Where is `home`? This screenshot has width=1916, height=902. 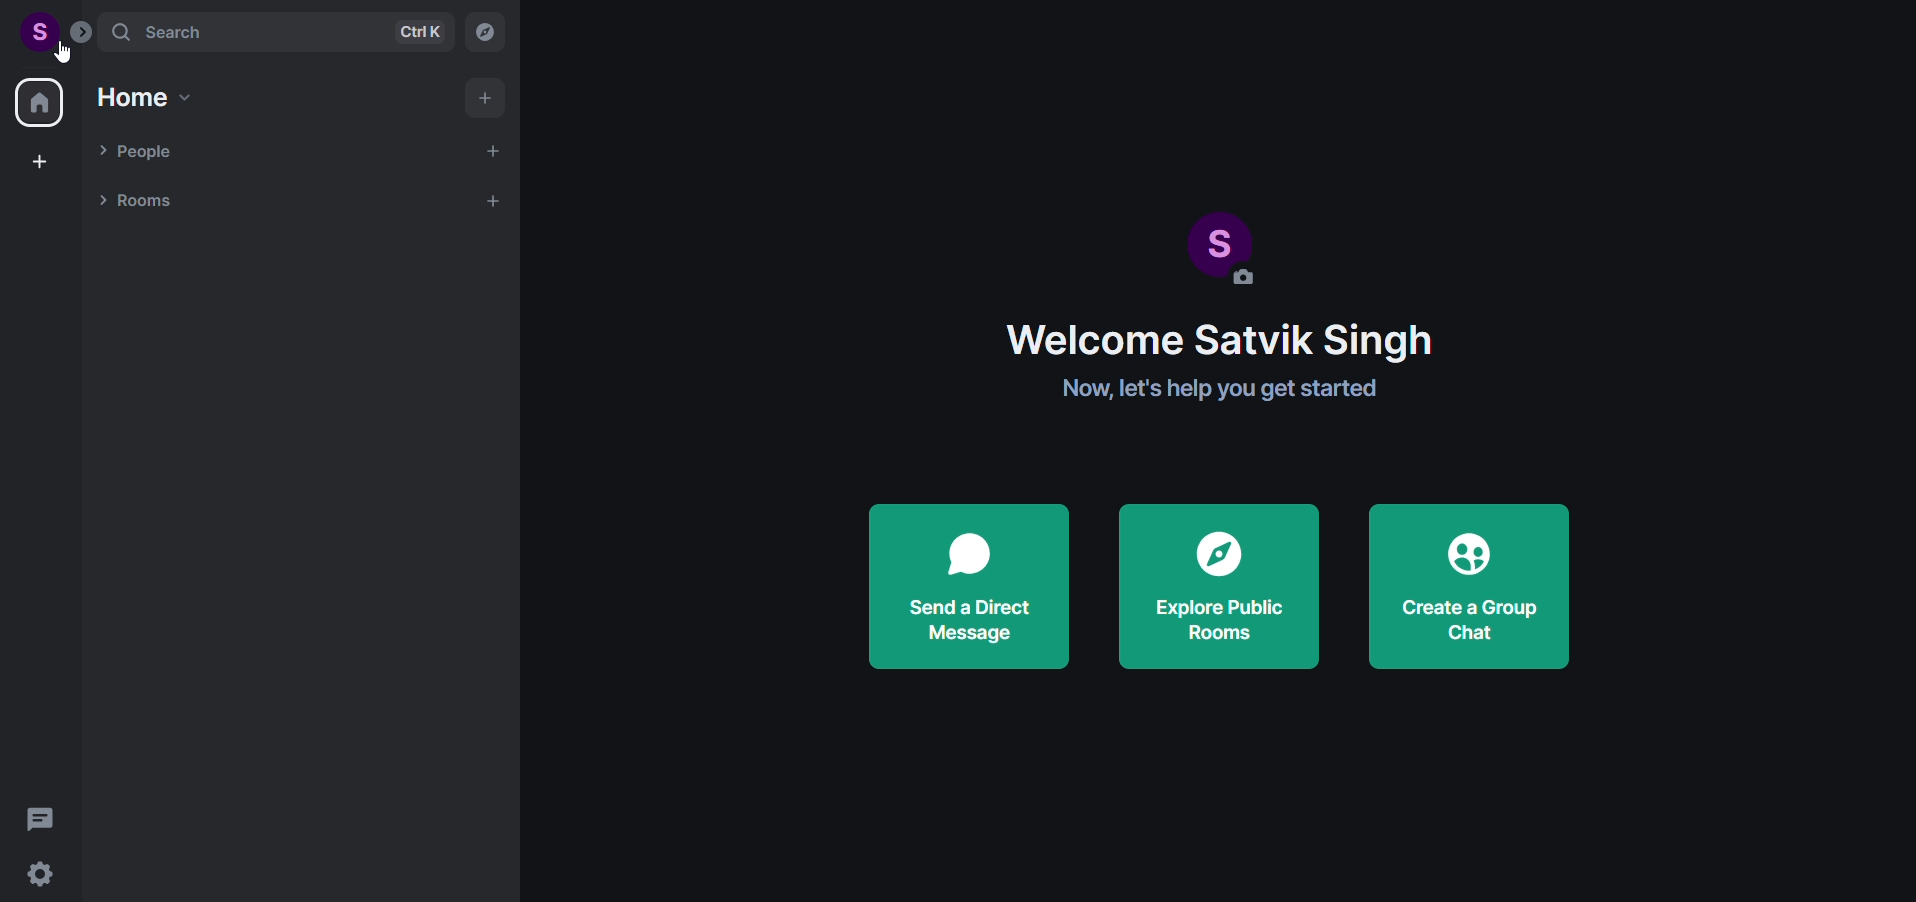
home is located at coordinates (39, 102).